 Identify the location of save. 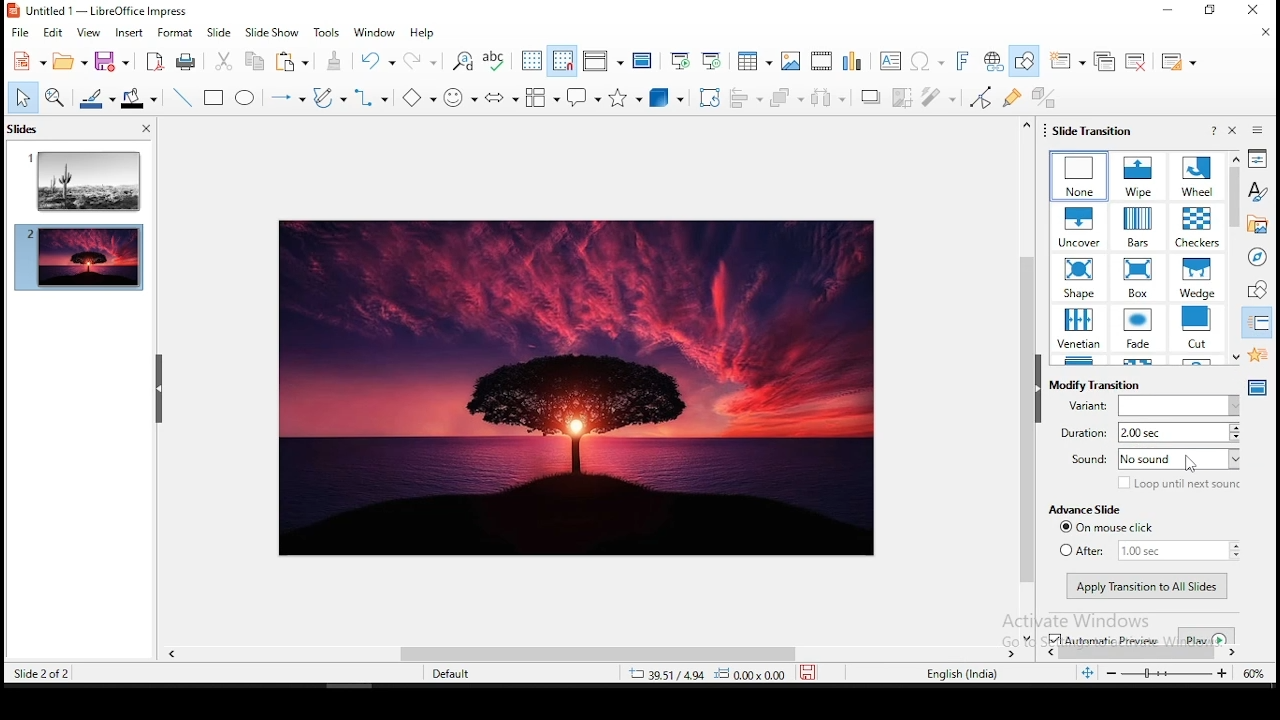
(111, 62).